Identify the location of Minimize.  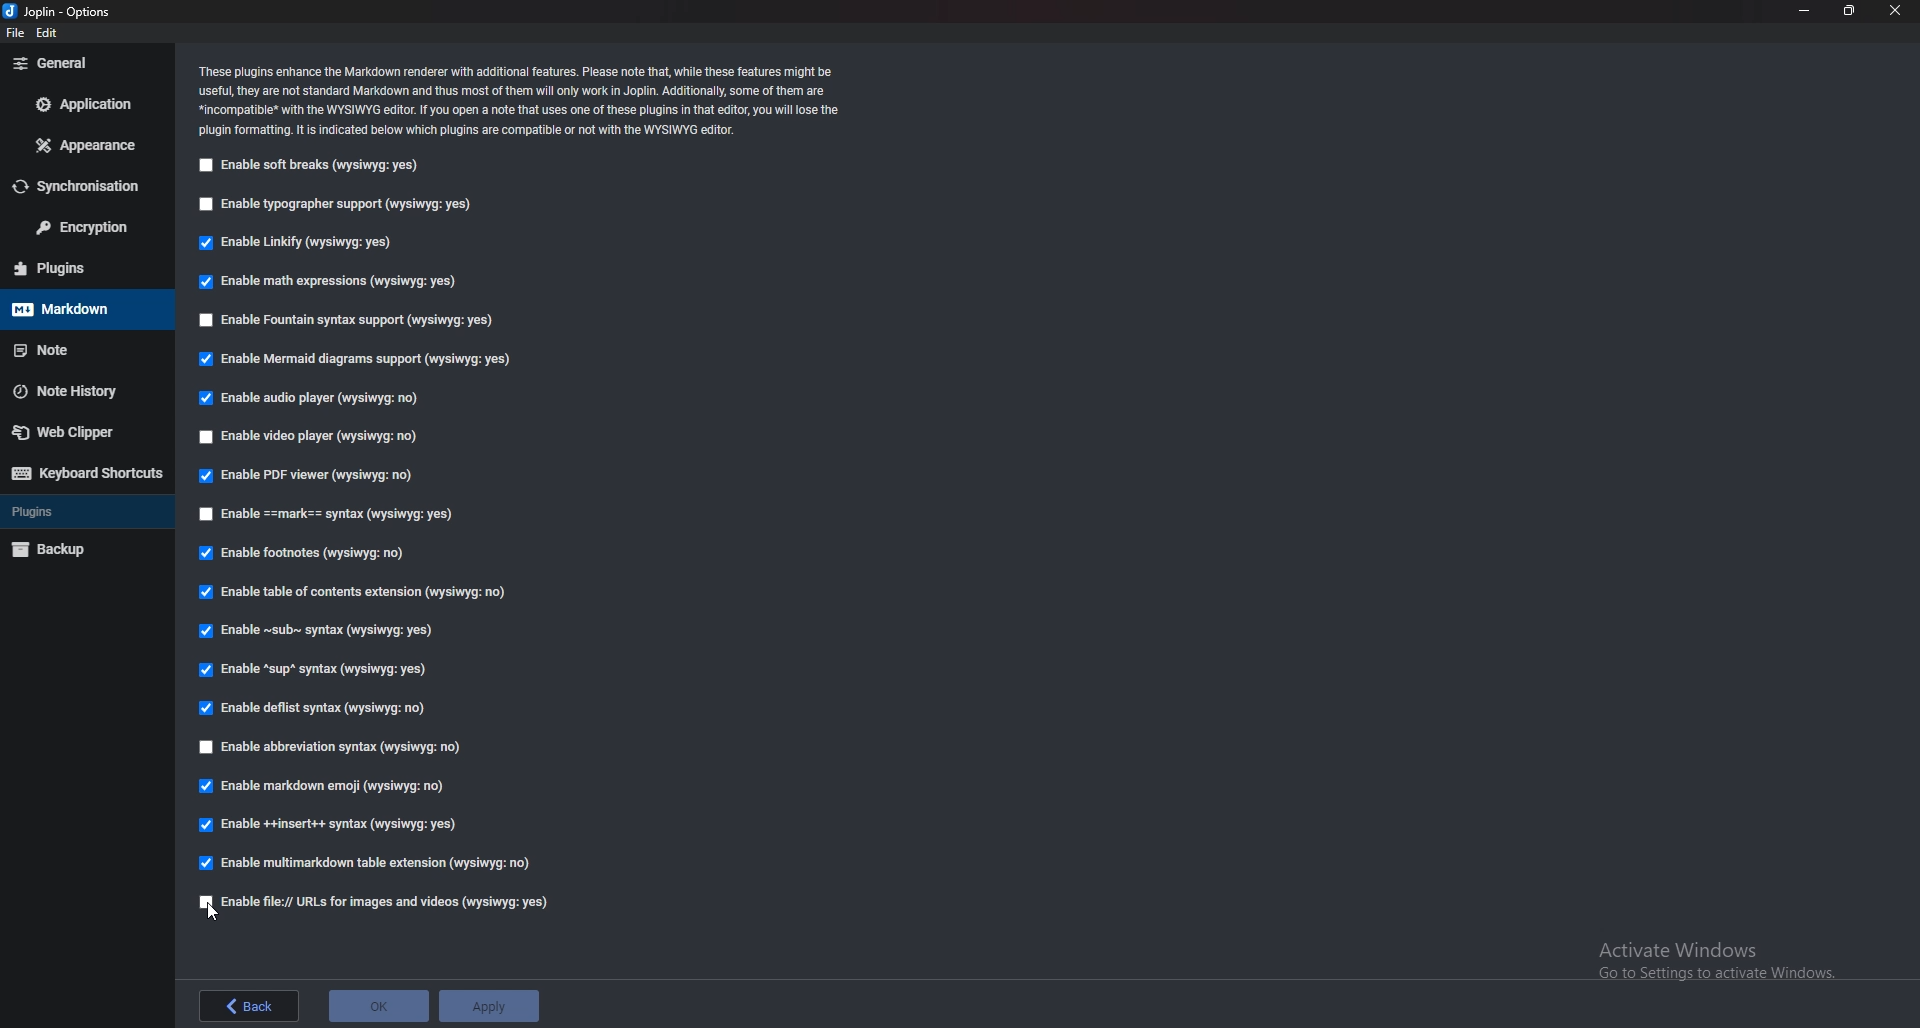
(1805, 13).